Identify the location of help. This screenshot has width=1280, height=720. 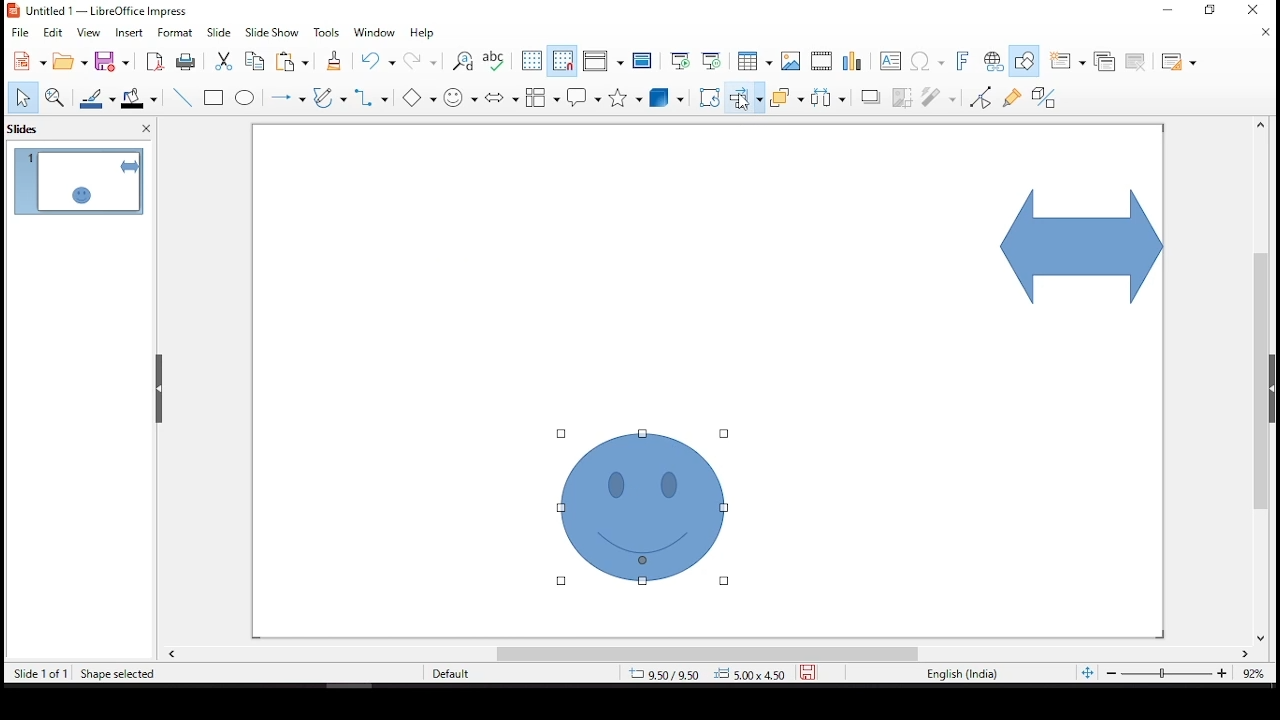
(422, 36).